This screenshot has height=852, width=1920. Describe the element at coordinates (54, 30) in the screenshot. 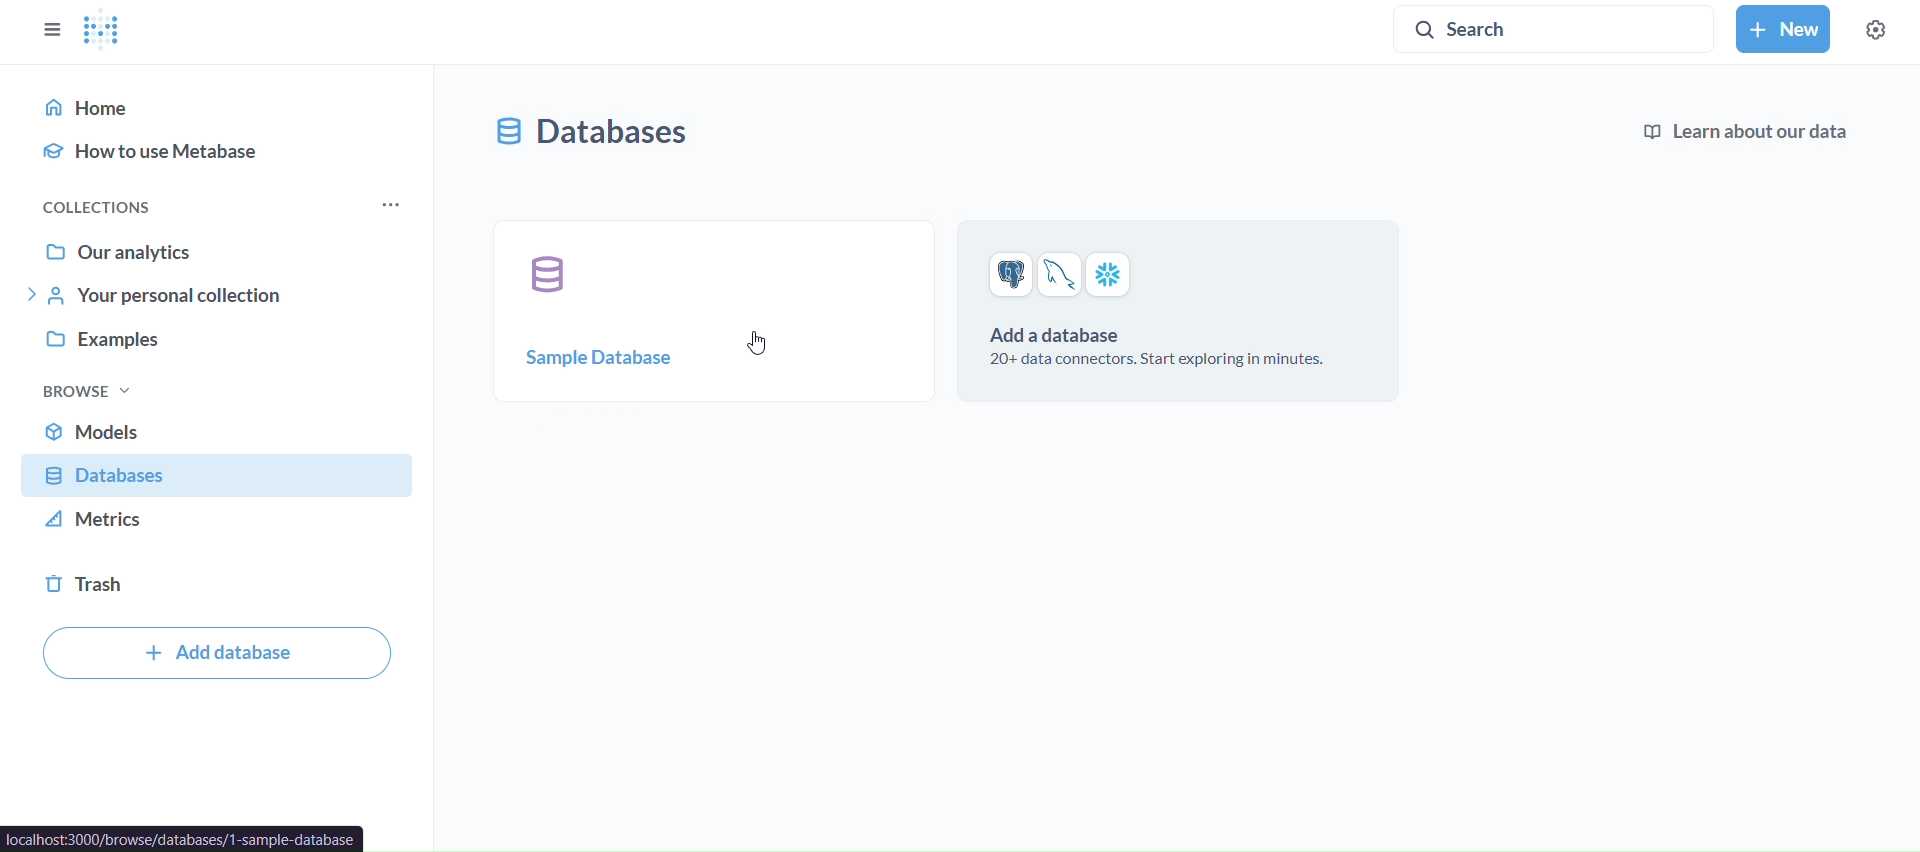

I see `close sidebar` at that location.